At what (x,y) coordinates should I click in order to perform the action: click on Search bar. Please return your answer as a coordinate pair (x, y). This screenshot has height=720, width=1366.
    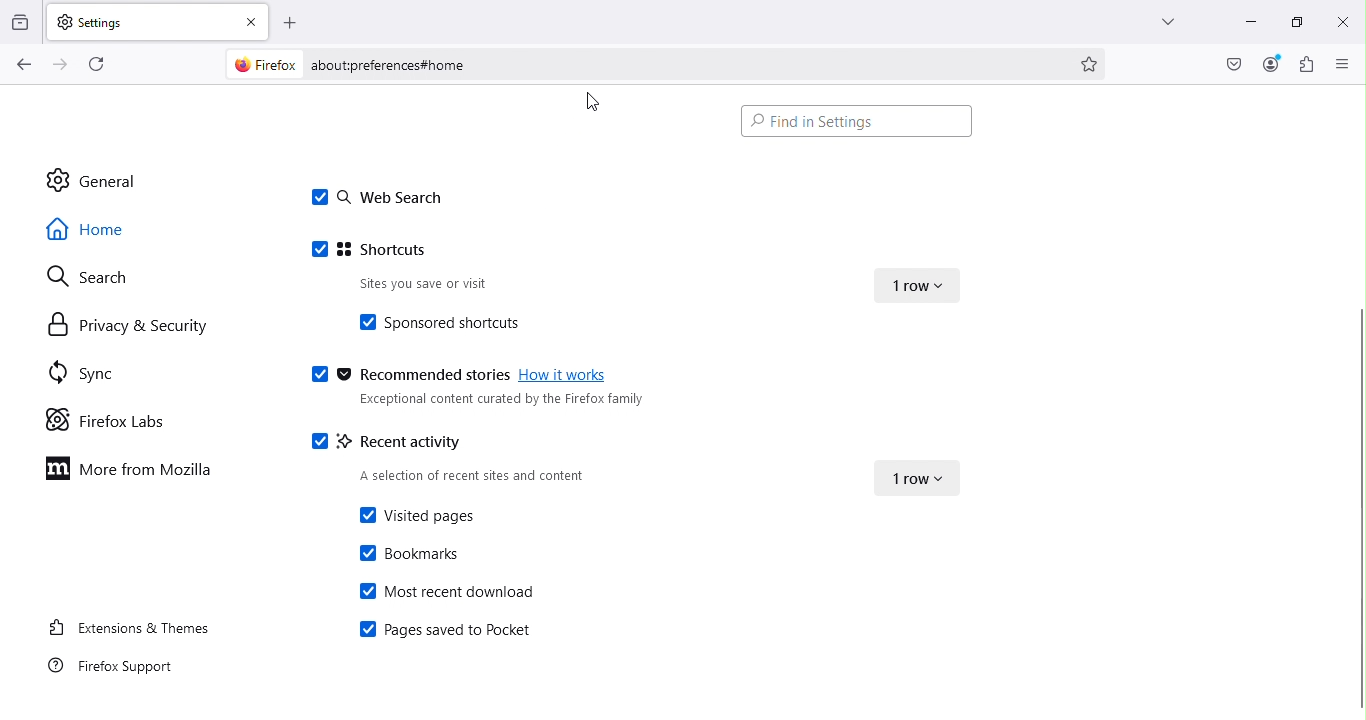
    Looking at the image, I should click on (682, 65).